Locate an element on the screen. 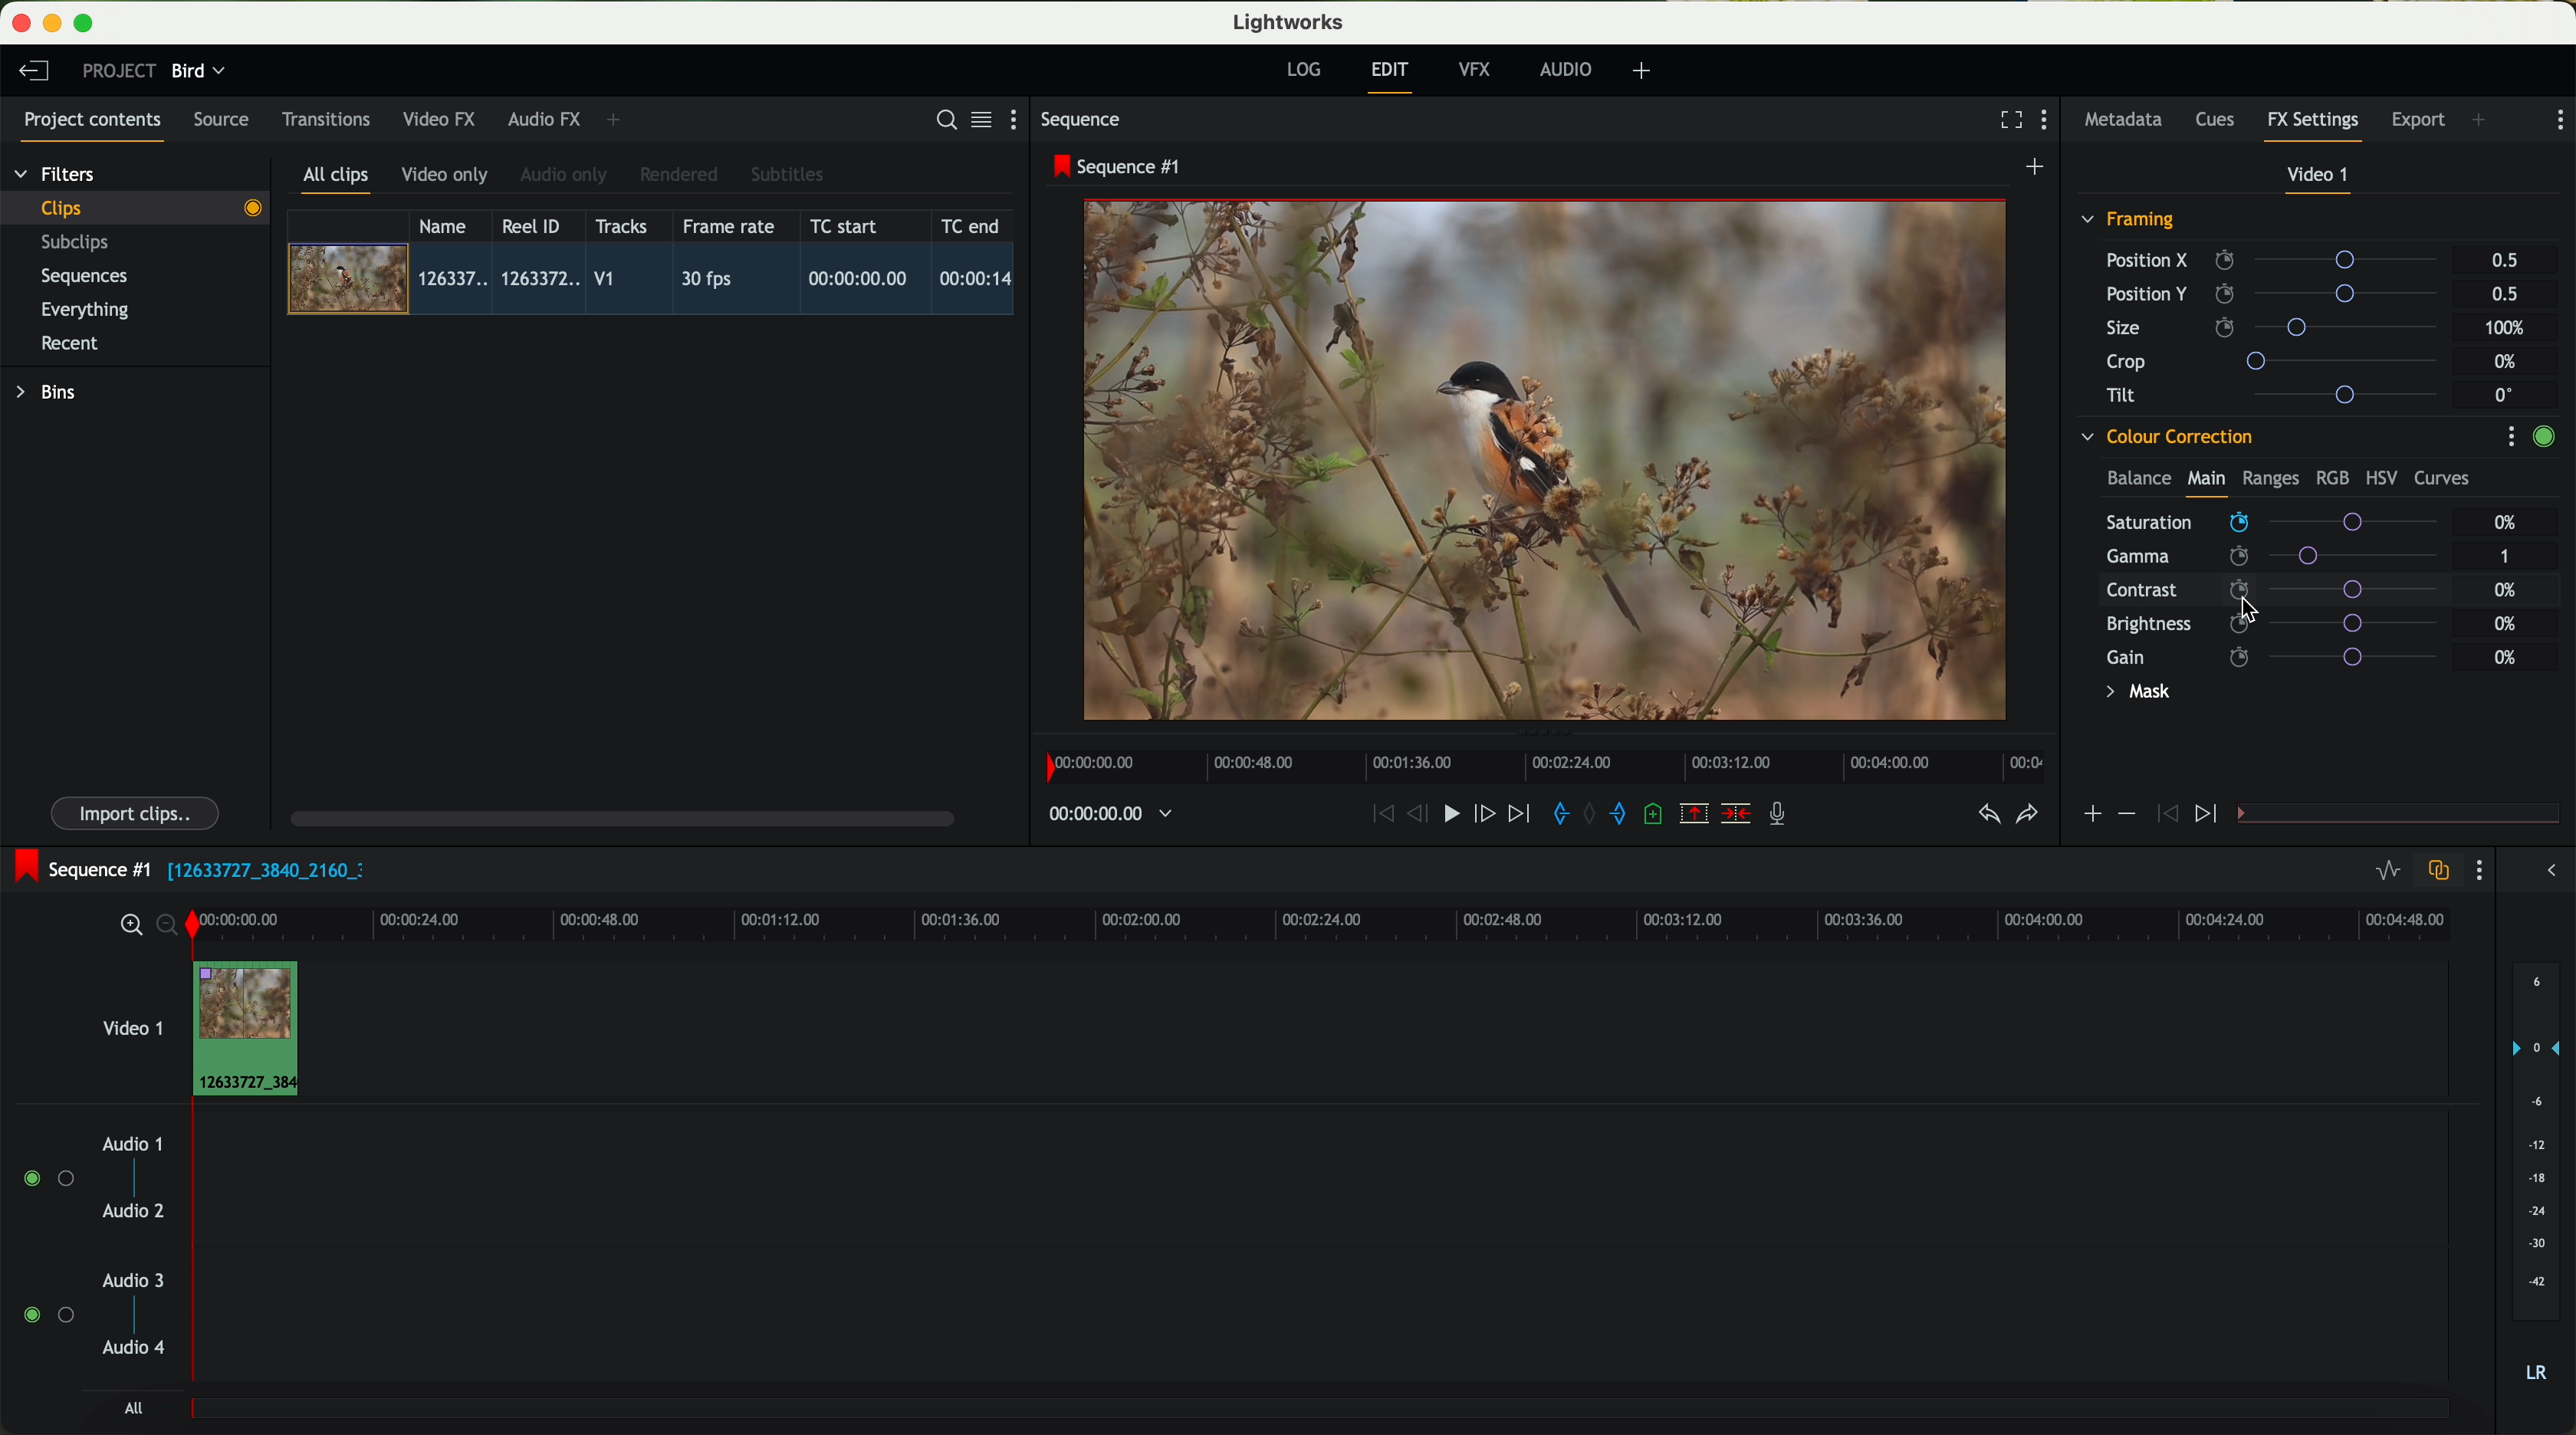 The height and width of the screenshot is (1435, 2576). tilt is located at coordinates (2281, 394).